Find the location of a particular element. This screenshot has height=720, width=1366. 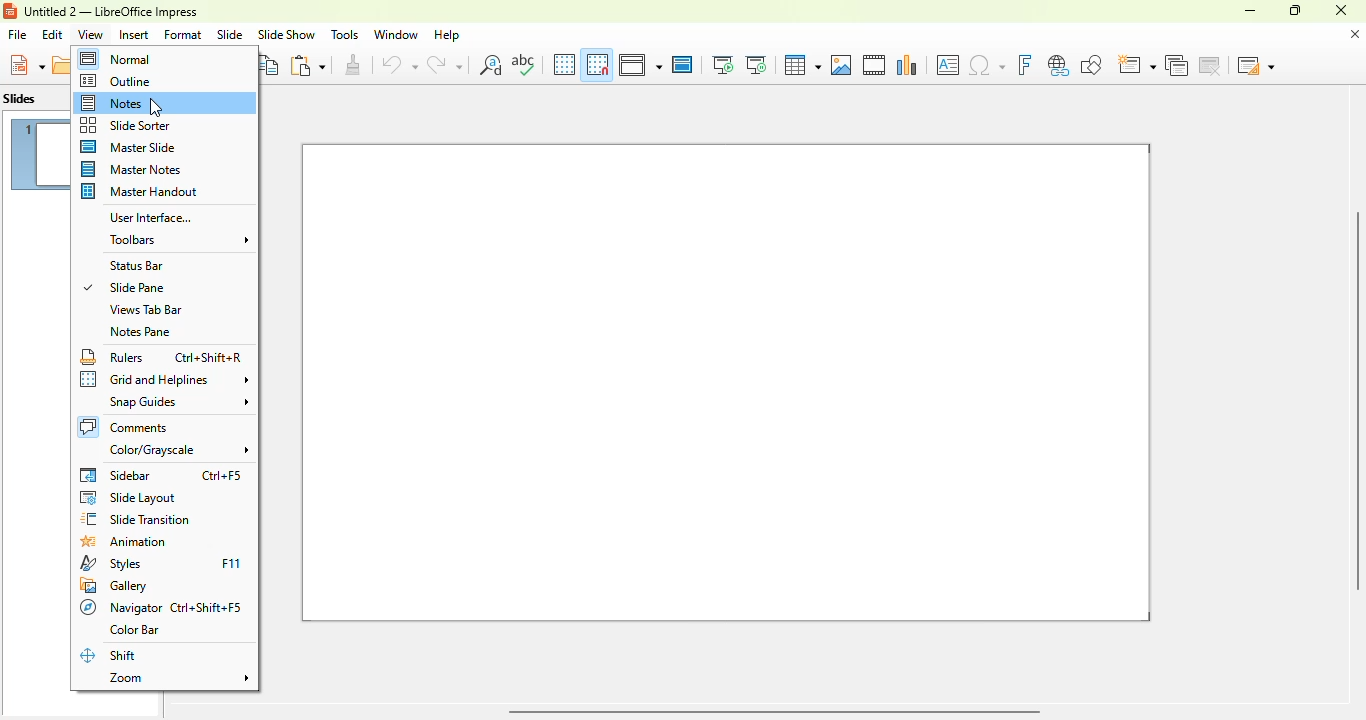

spelling is located at coordinates (523, 63).